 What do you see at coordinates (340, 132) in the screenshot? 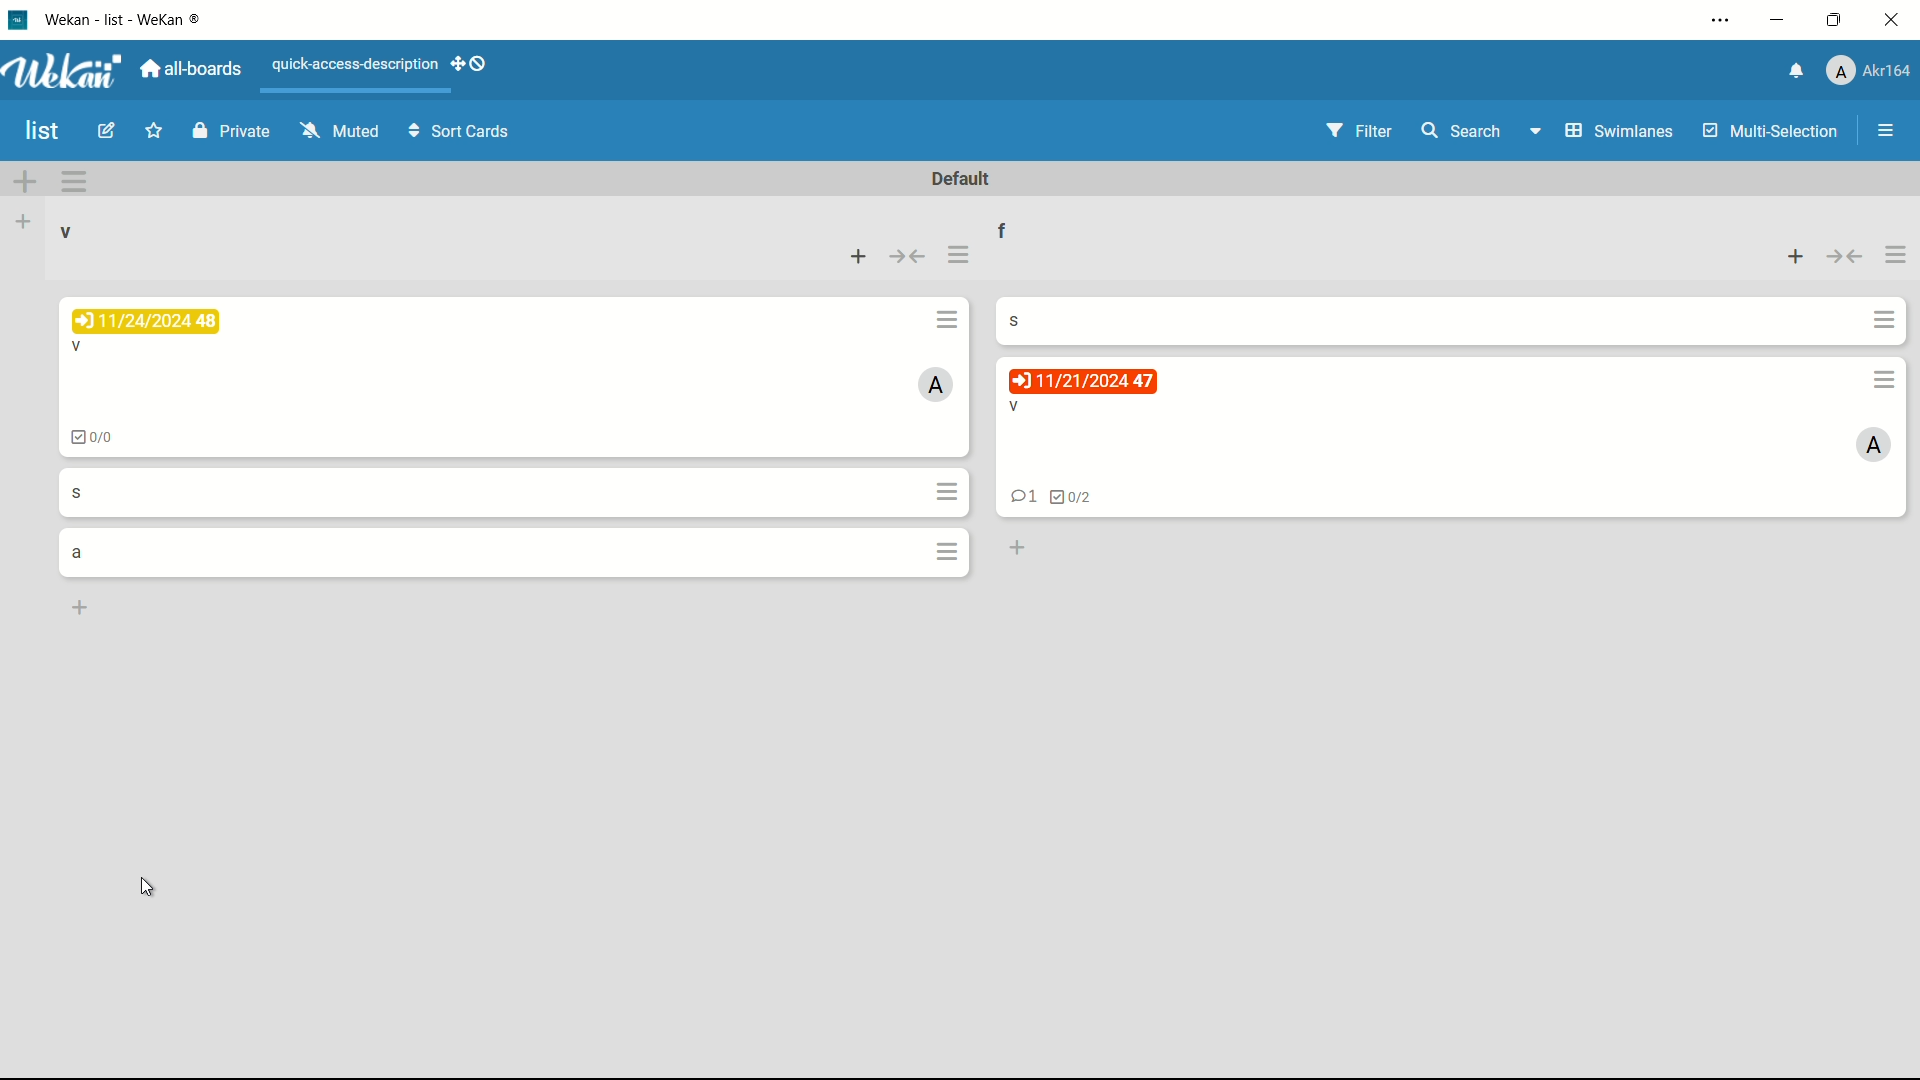
I see `muted` at bounding box center [340, 132].